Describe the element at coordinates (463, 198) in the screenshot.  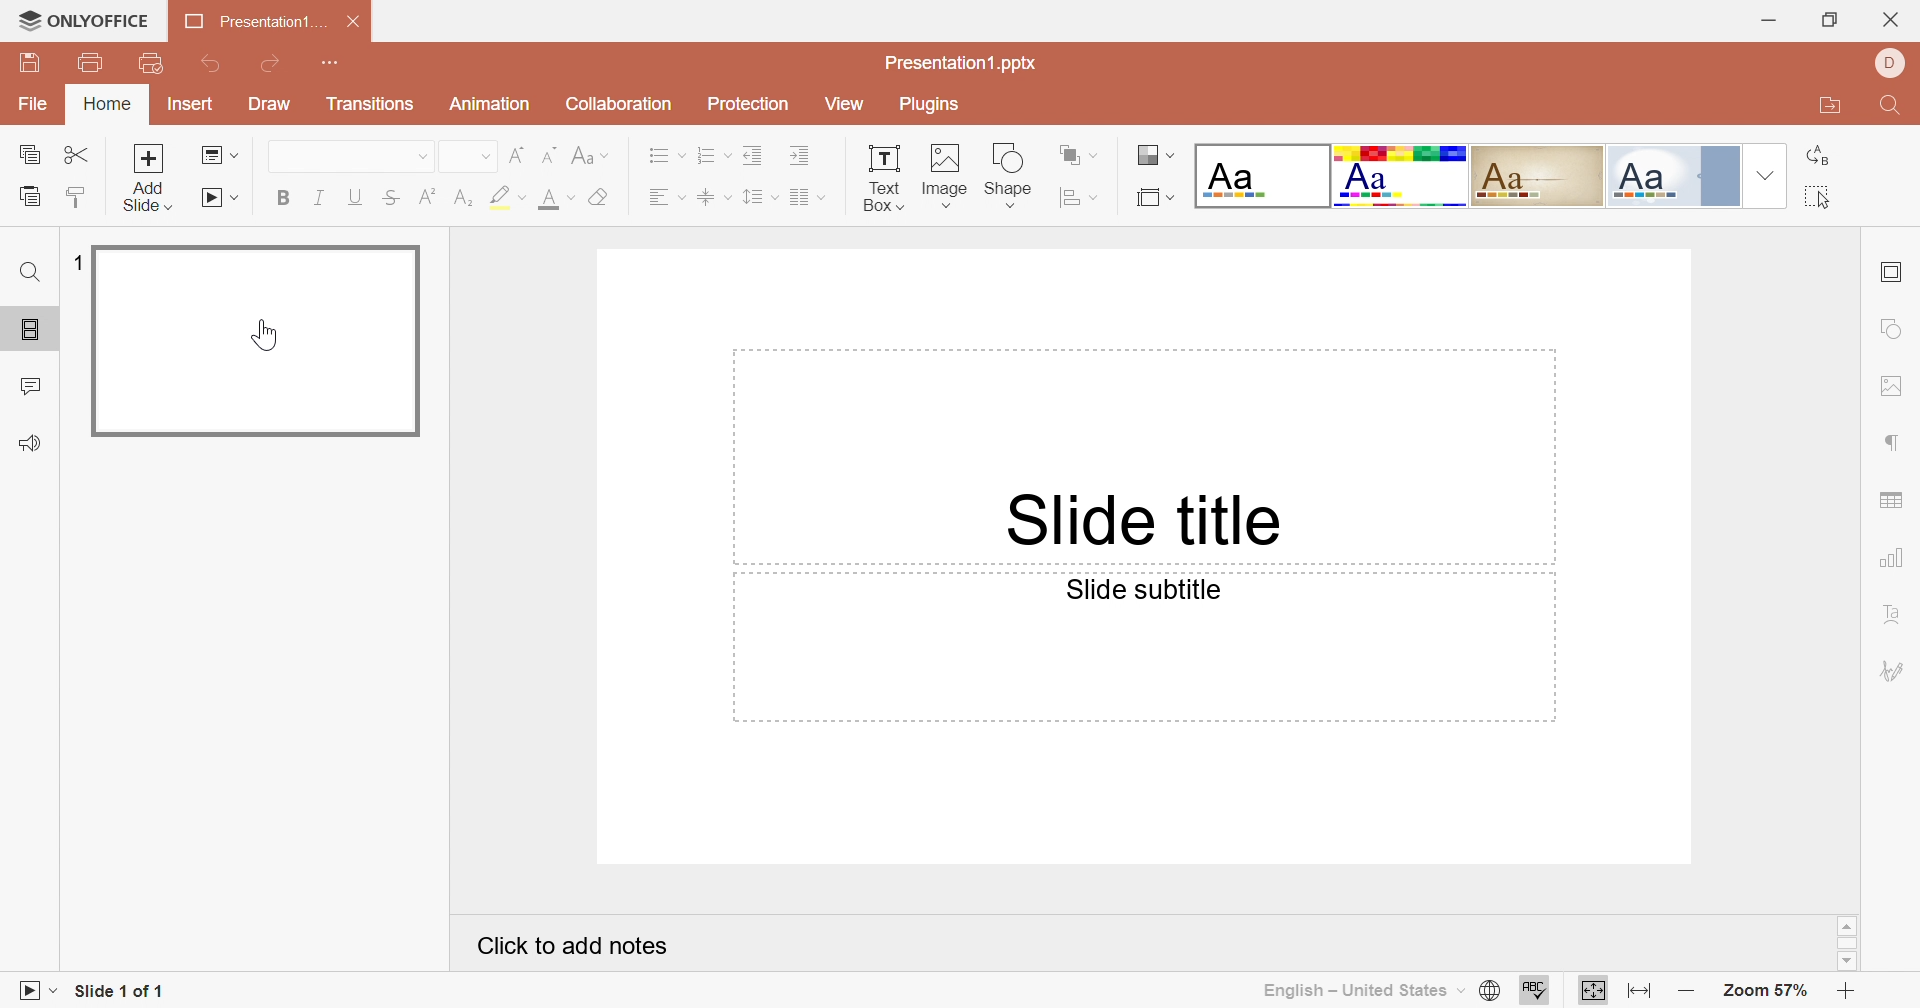
I see `Subscript` at that location.